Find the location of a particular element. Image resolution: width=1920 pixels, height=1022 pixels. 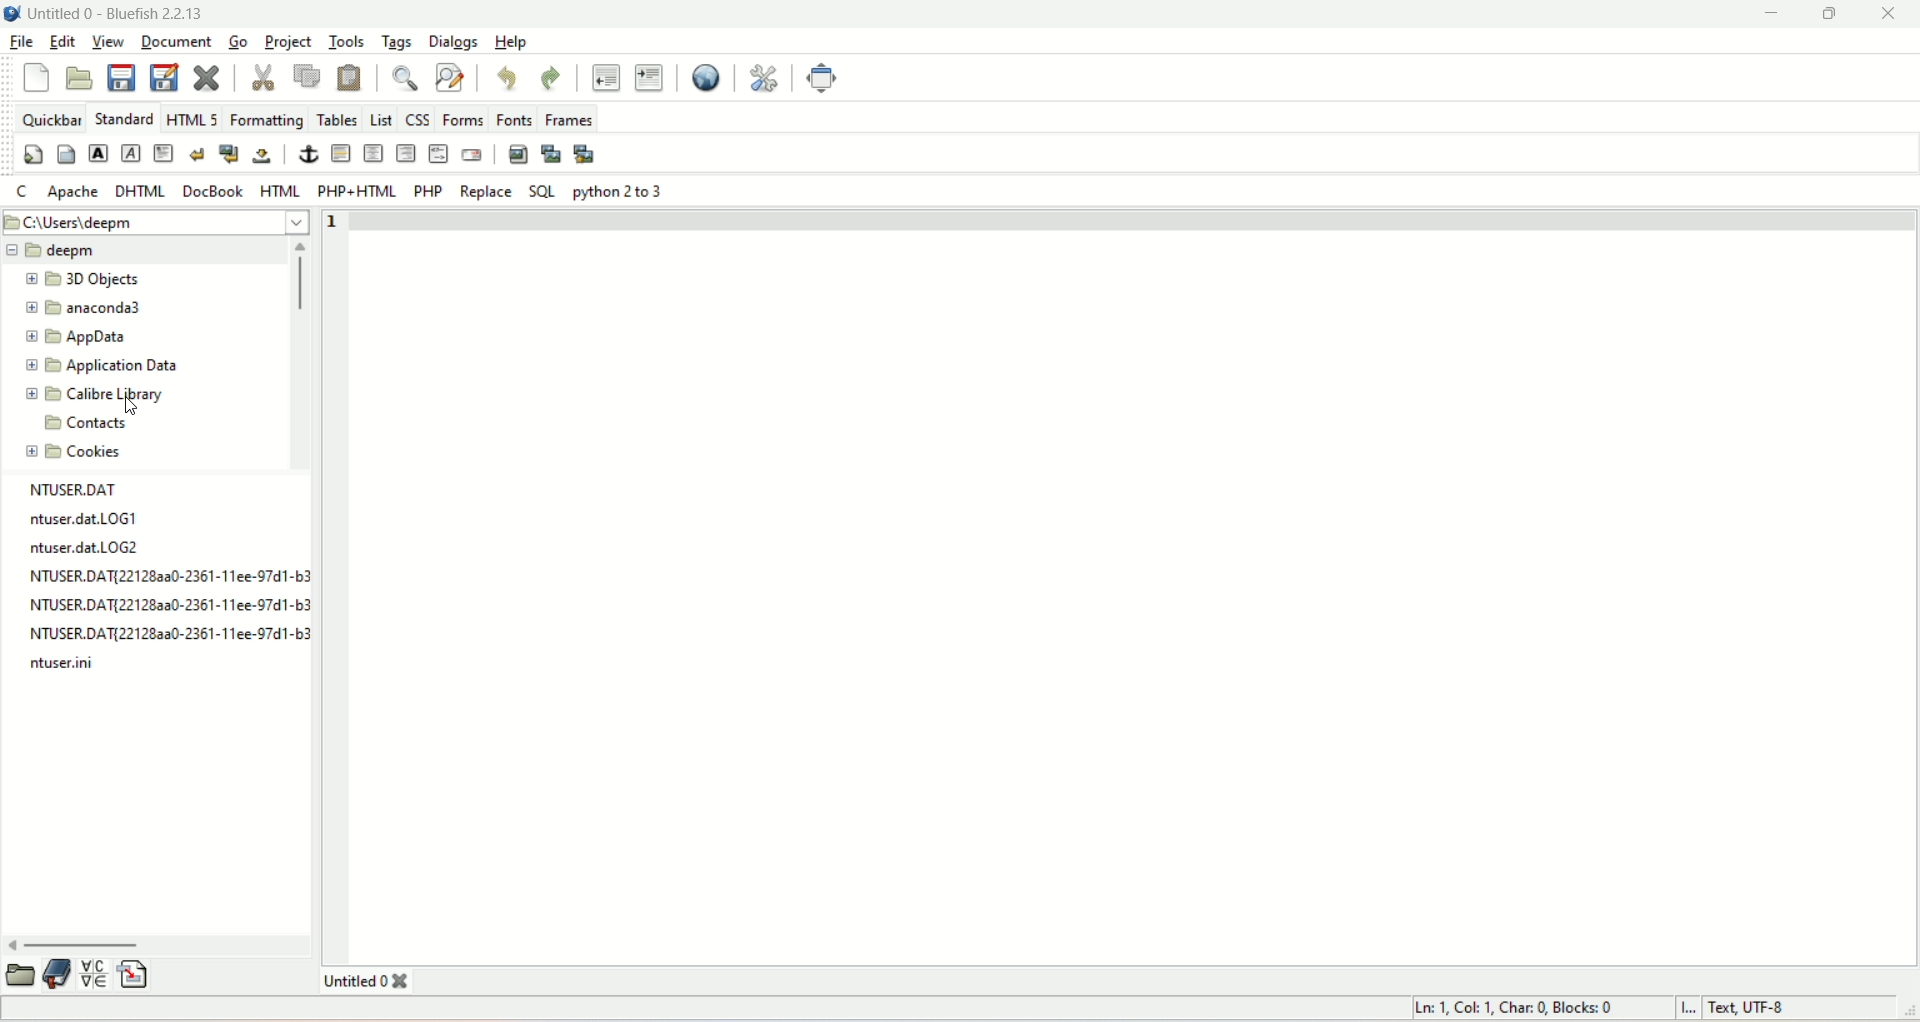

multi-thumbnail is located at coordinates (589, 153).